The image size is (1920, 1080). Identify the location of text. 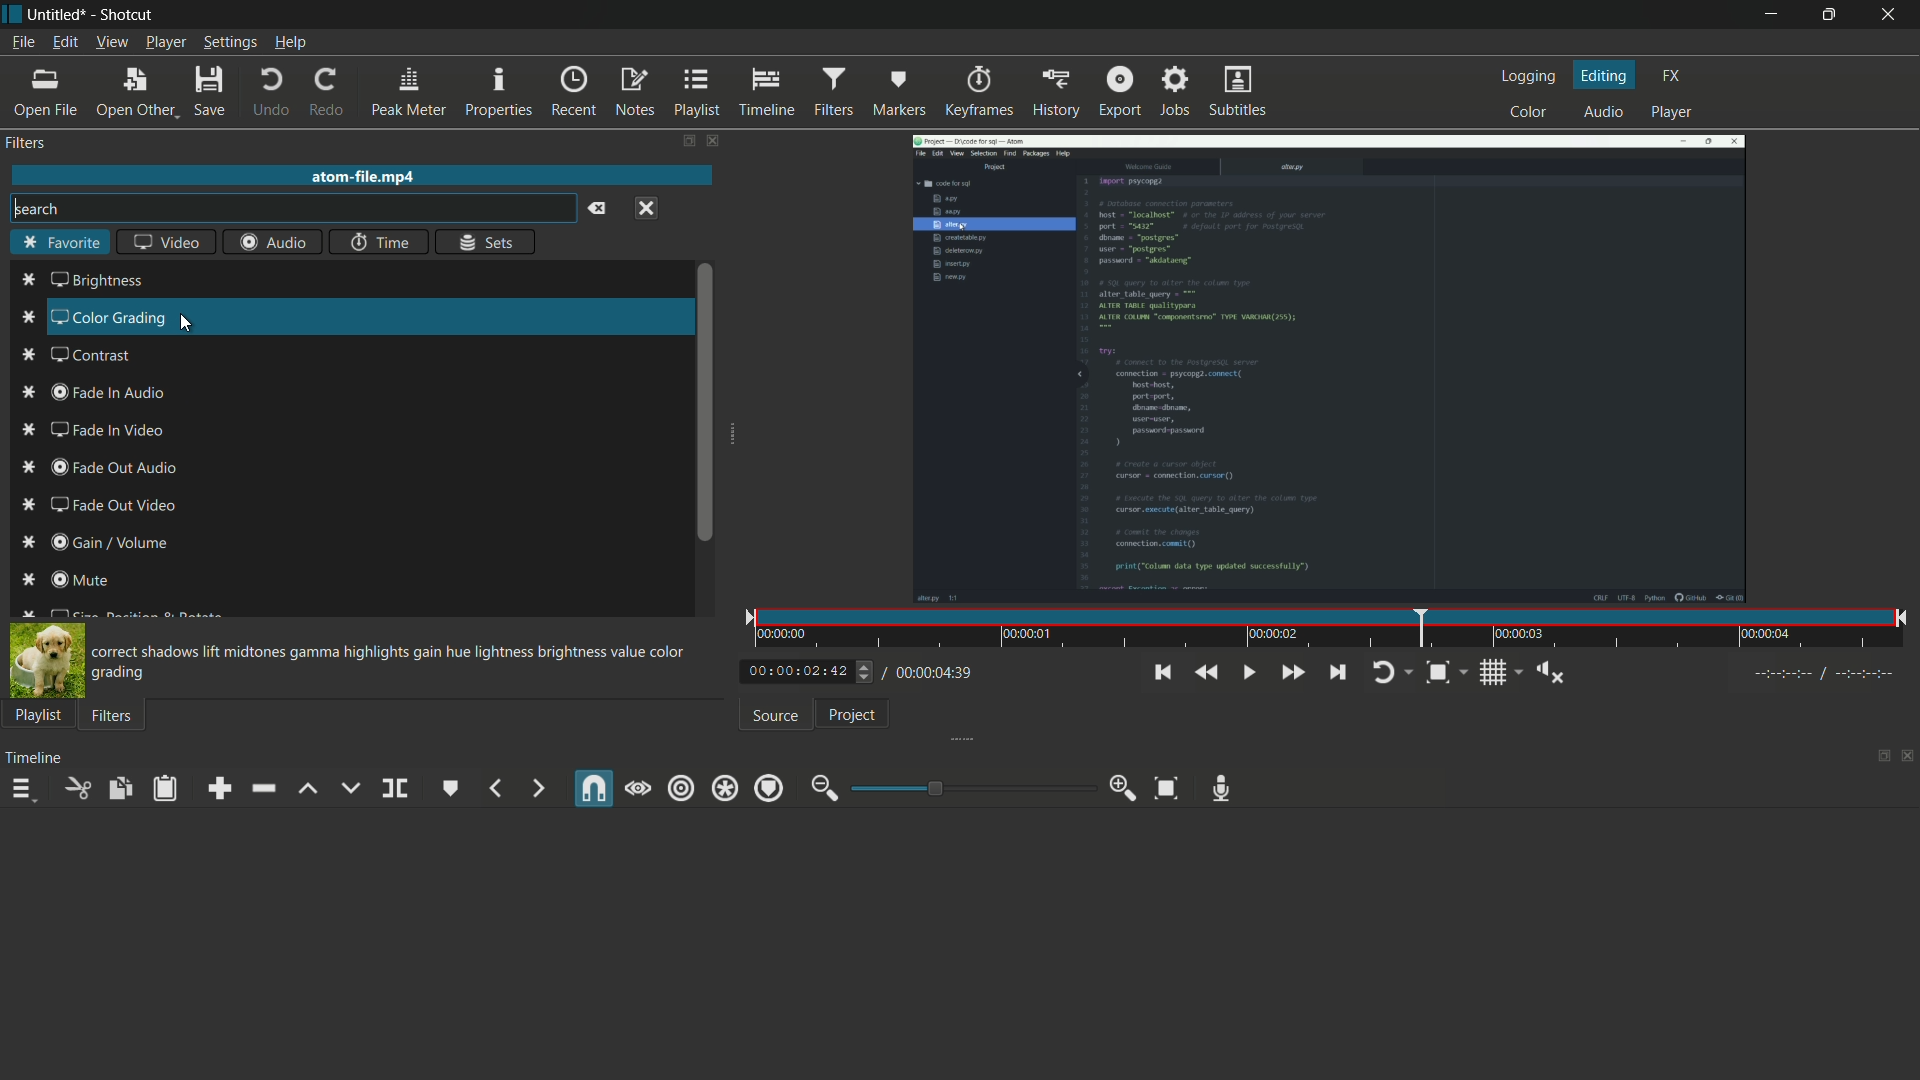
(392, 662).